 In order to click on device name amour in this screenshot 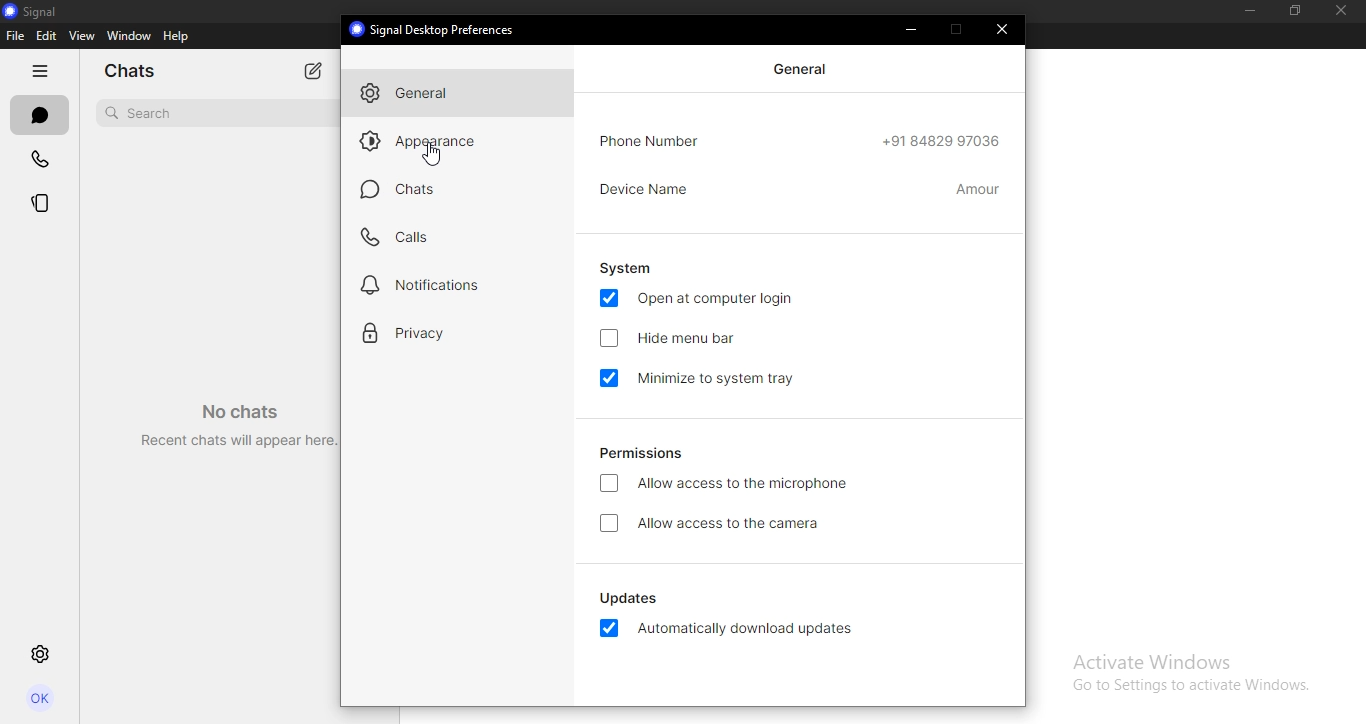, I will do `click(797, 188)`.